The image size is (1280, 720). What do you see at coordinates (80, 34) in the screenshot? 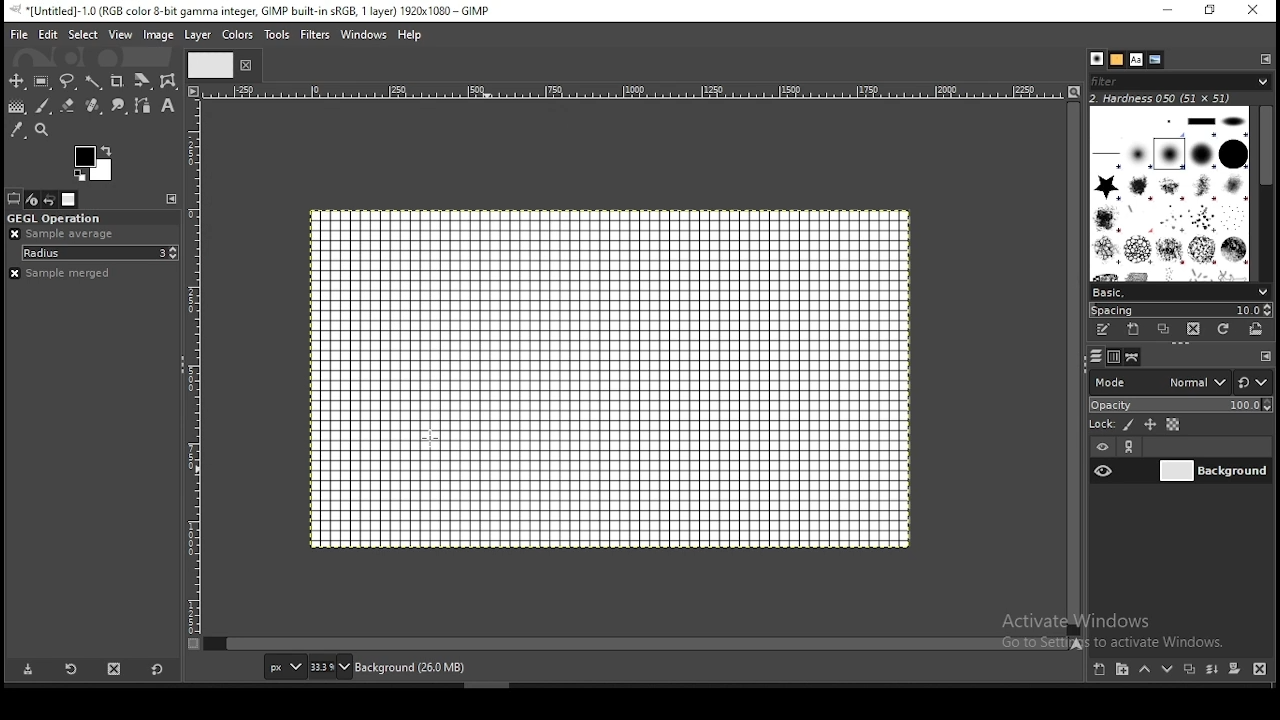
I see `select` at bounding box center [80, 34].